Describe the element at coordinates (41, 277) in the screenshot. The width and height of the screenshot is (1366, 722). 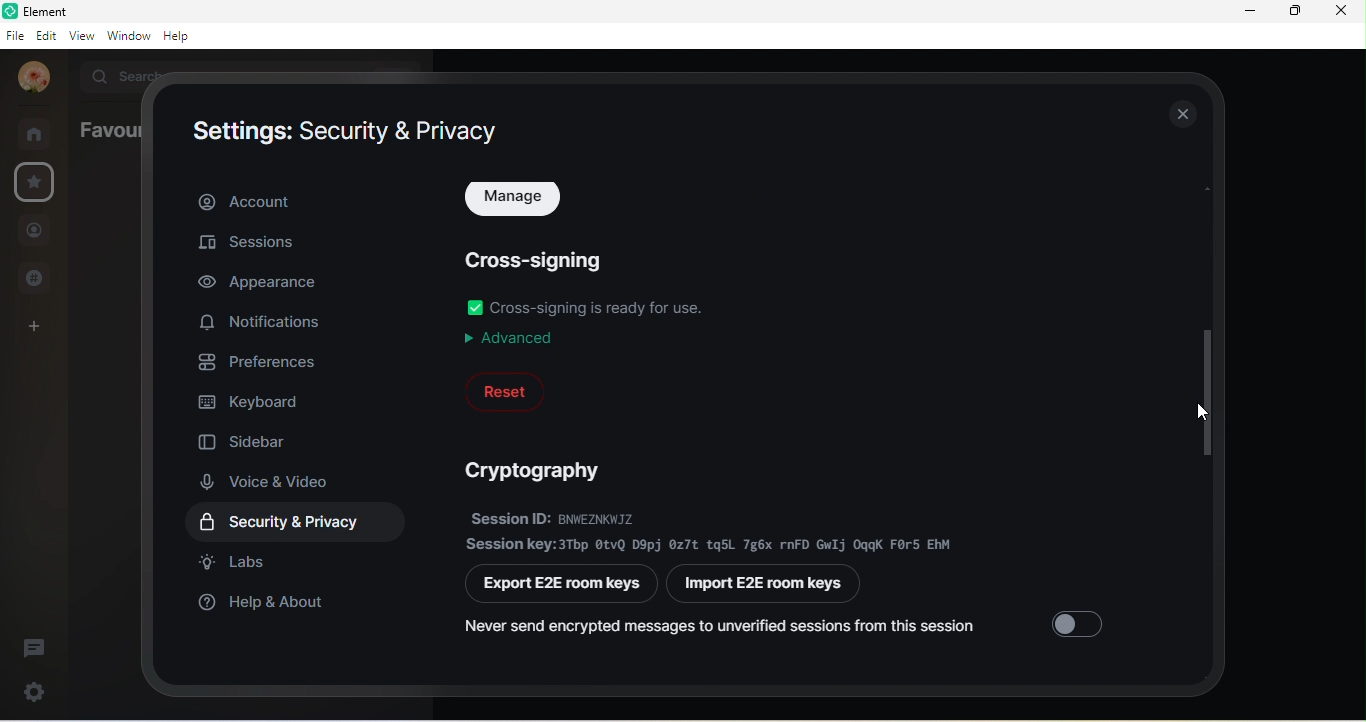
I see `public room` at that location.